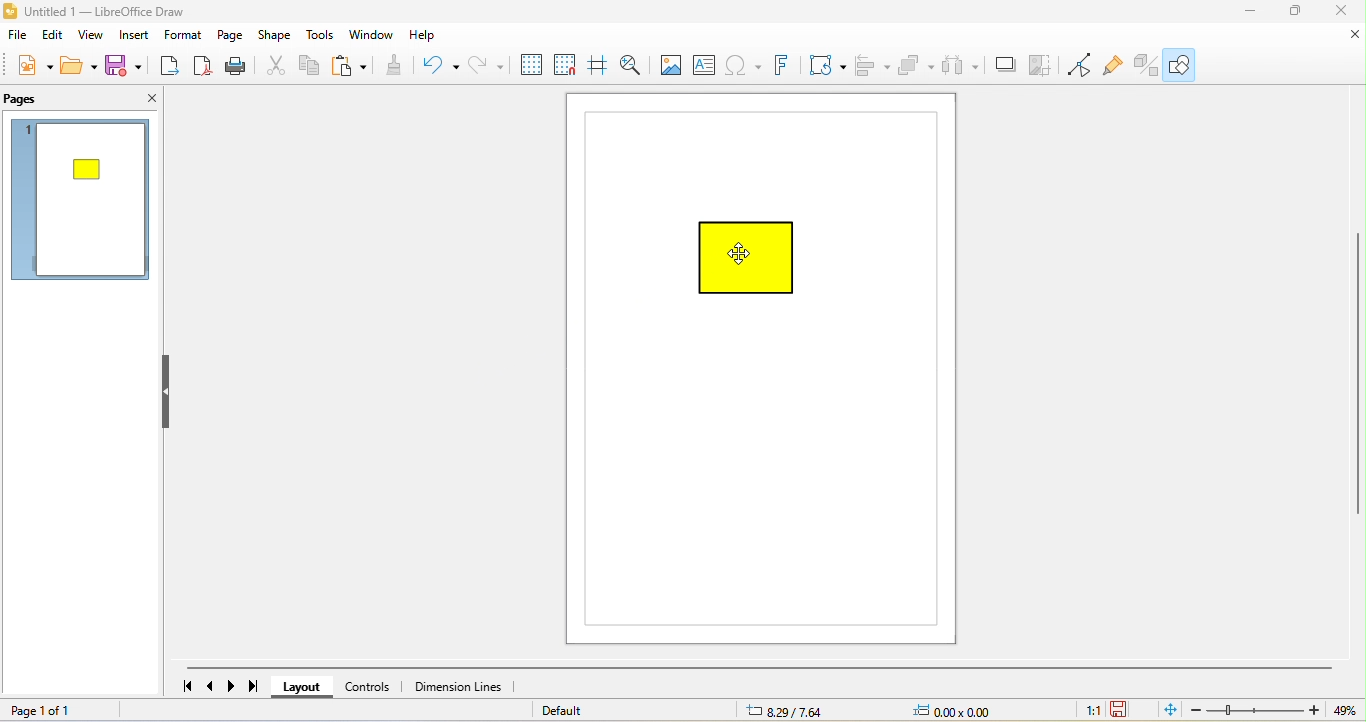  I want to click on shape, so click(273, 37).